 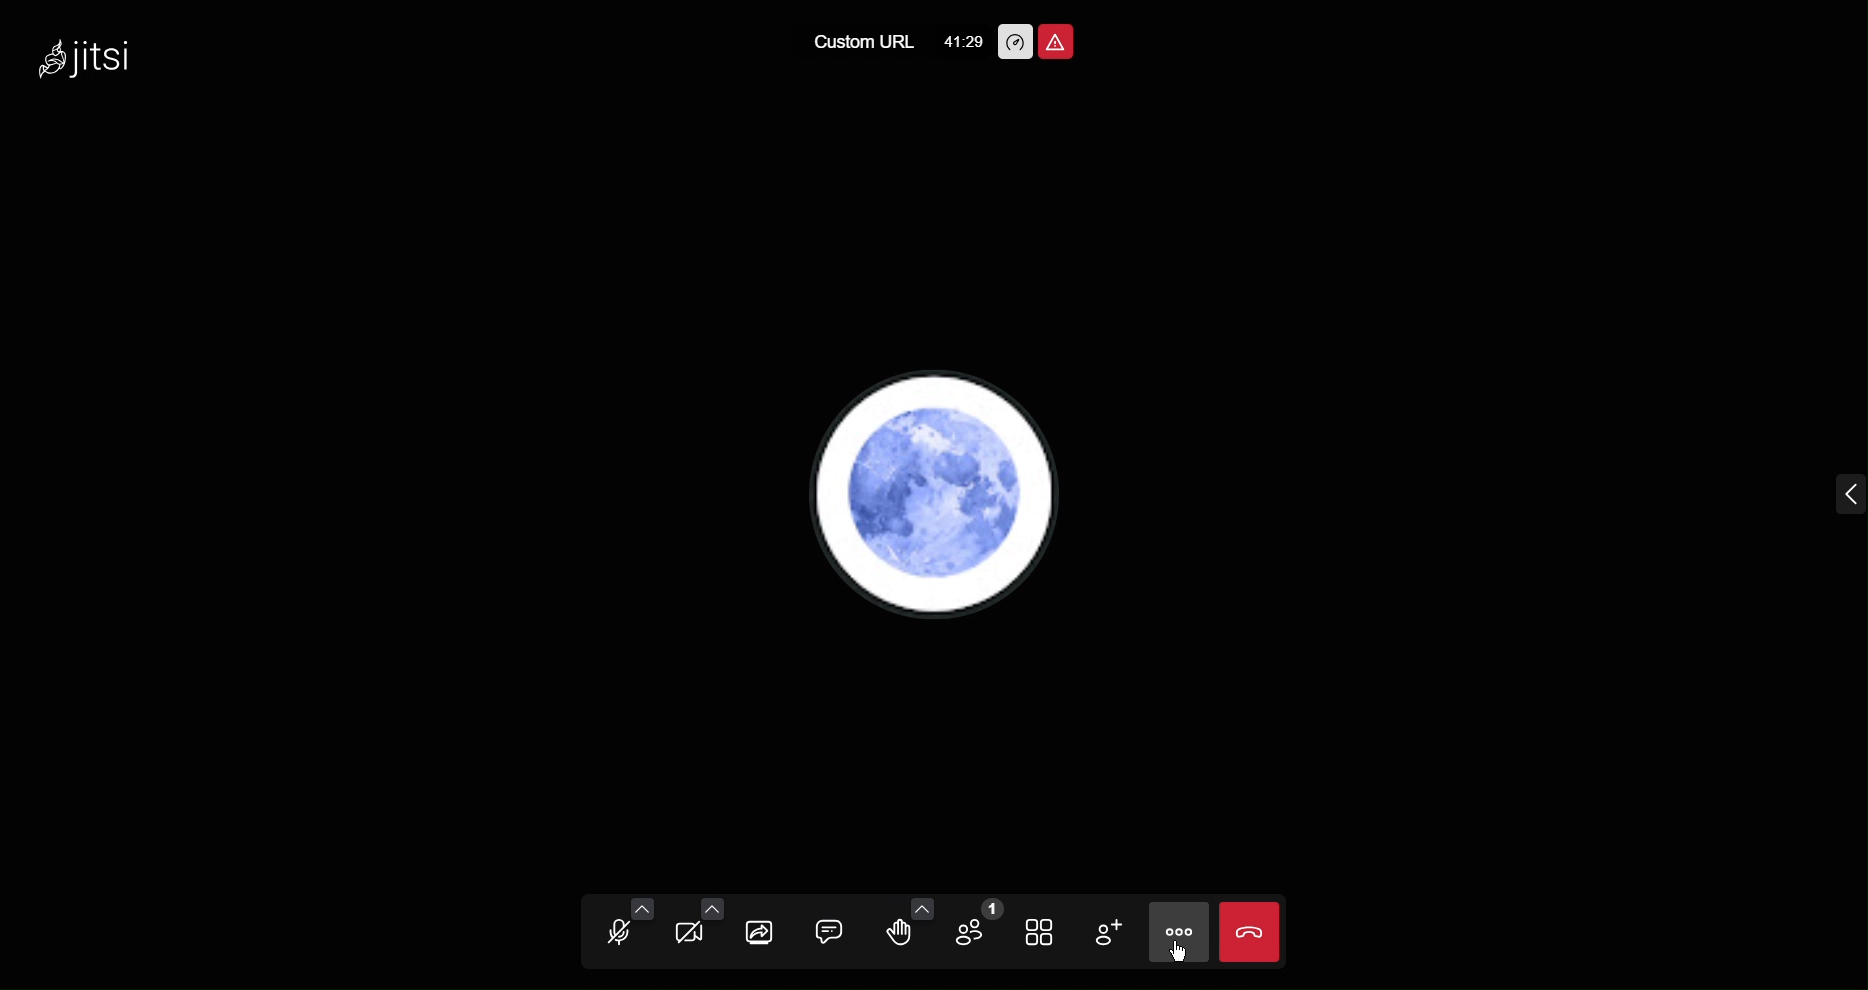 I want to click on Jitsi, so click(x=97, y=66).